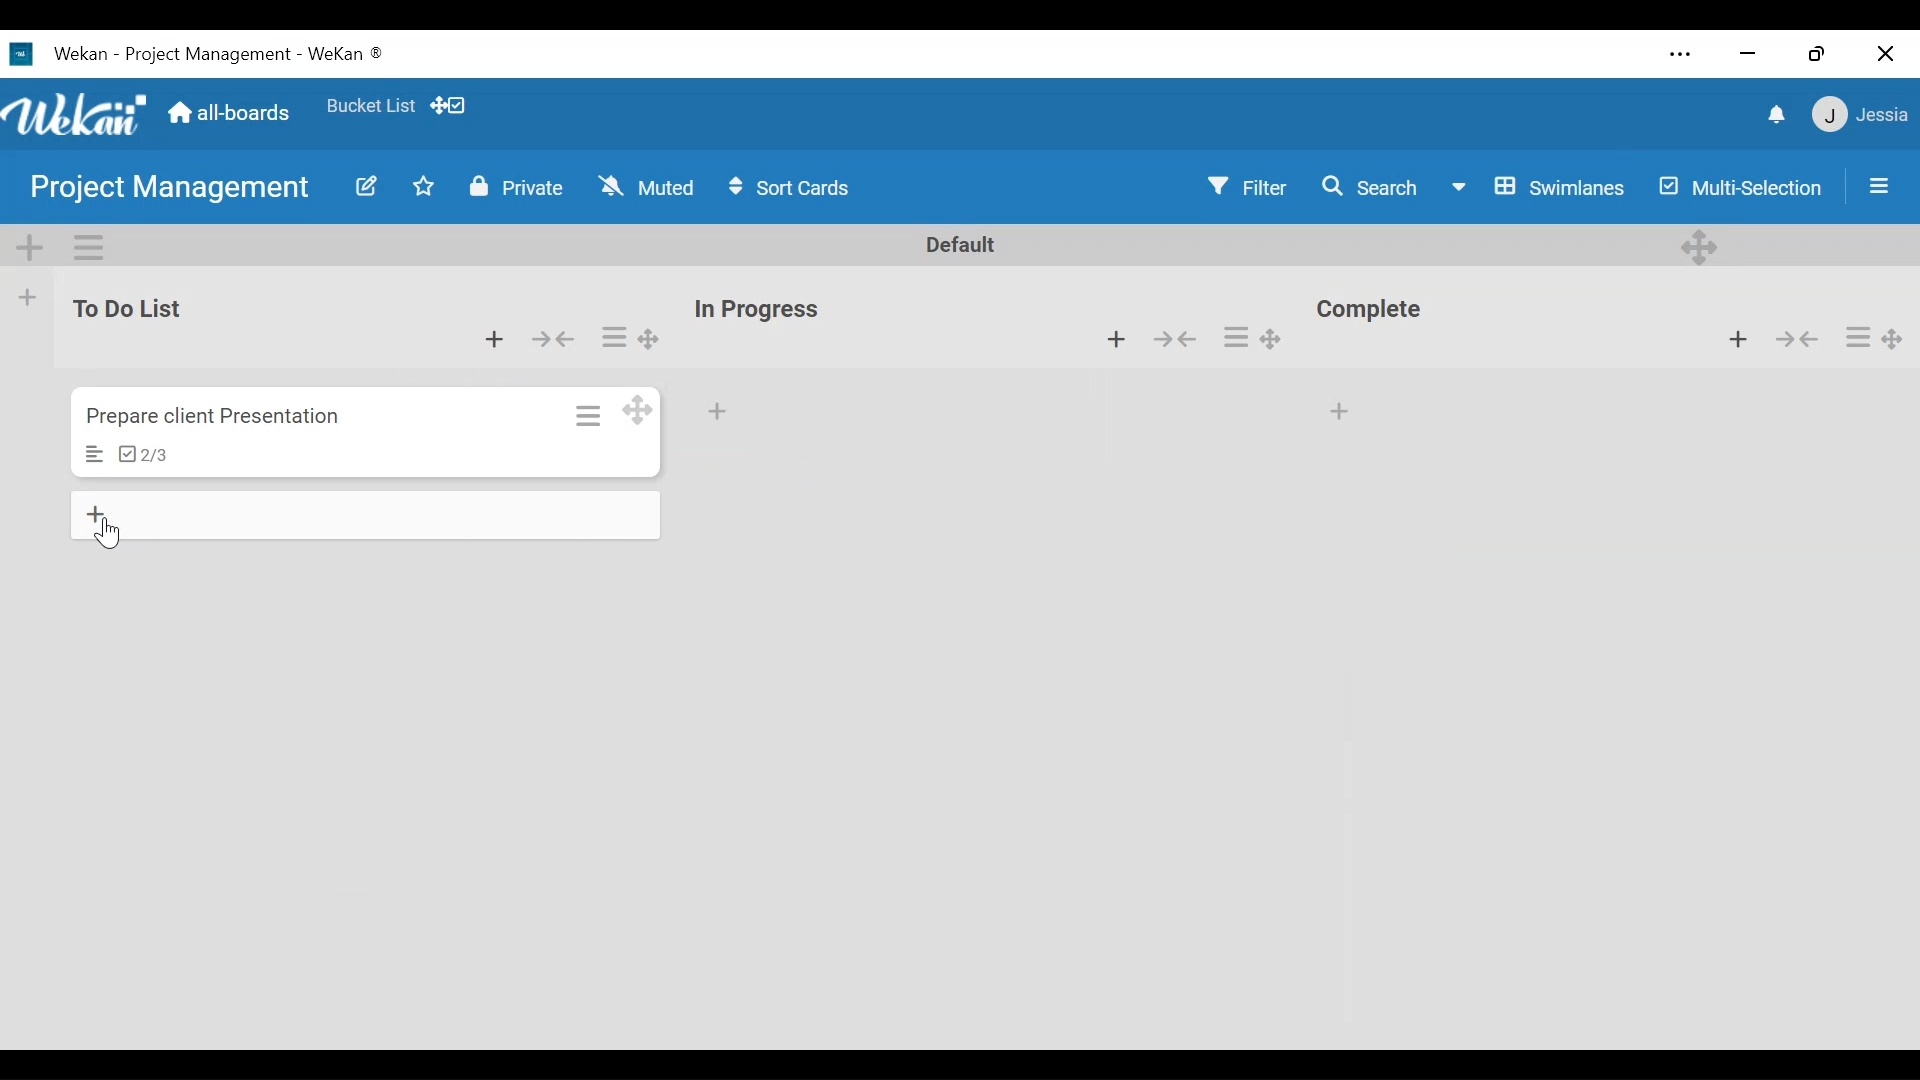  I want to click on Card Title, so click(218, 417).